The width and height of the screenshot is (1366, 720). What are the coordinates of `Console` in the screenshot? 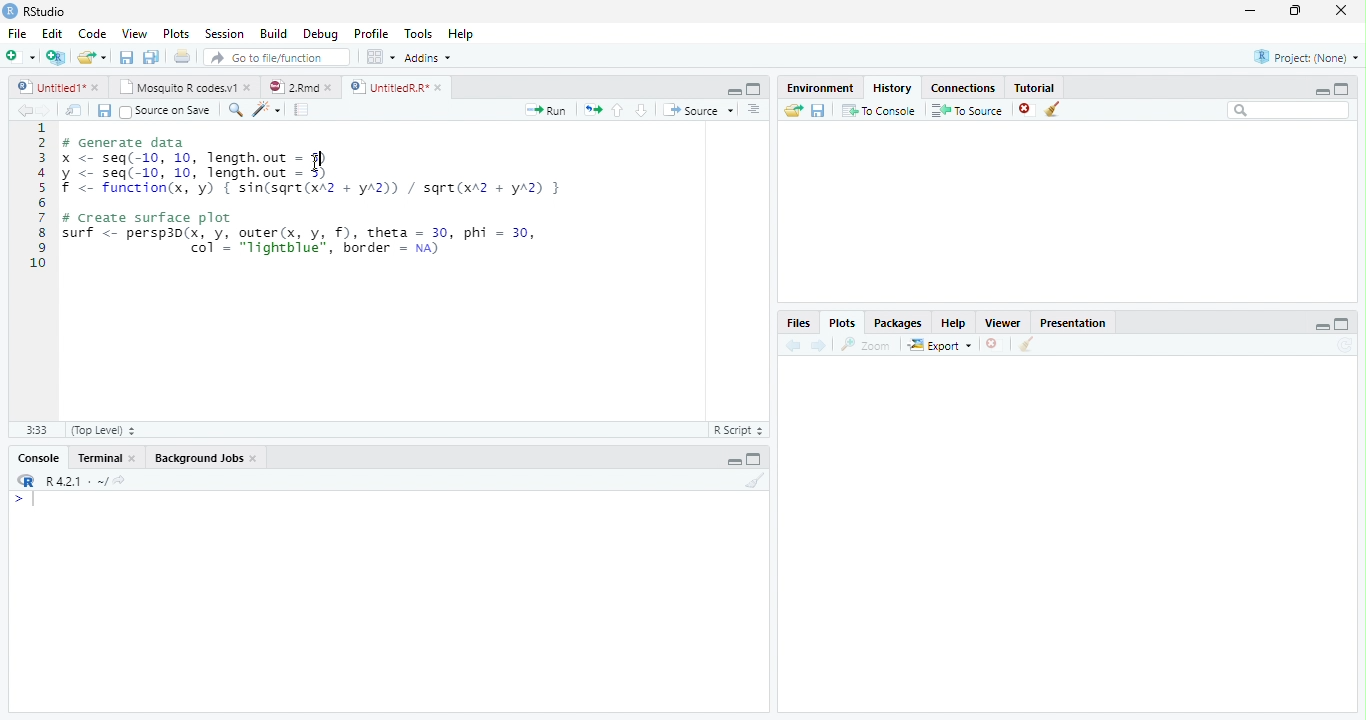 It's located at (39, 458).